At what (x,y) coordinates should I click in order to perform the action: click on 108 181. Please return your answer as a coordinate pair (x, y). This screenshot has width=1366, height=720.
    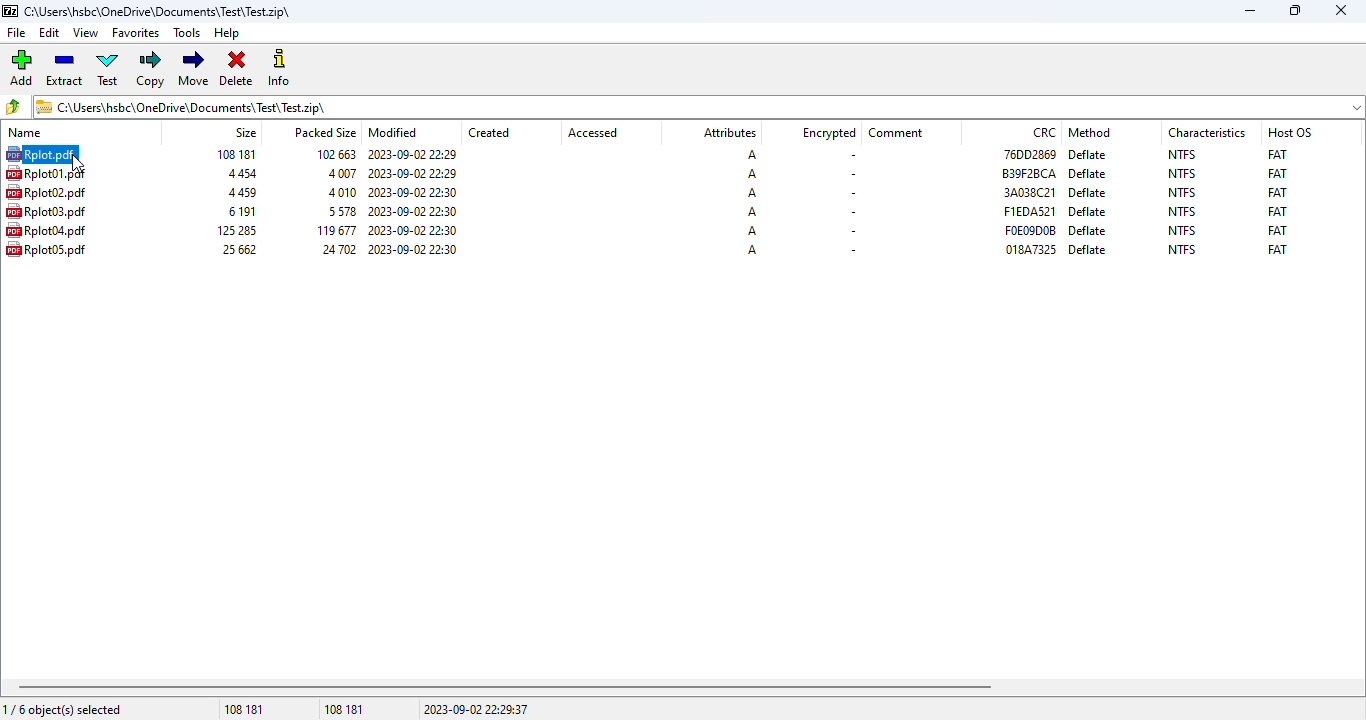
    Looking at the image, I should click on (245, 710).